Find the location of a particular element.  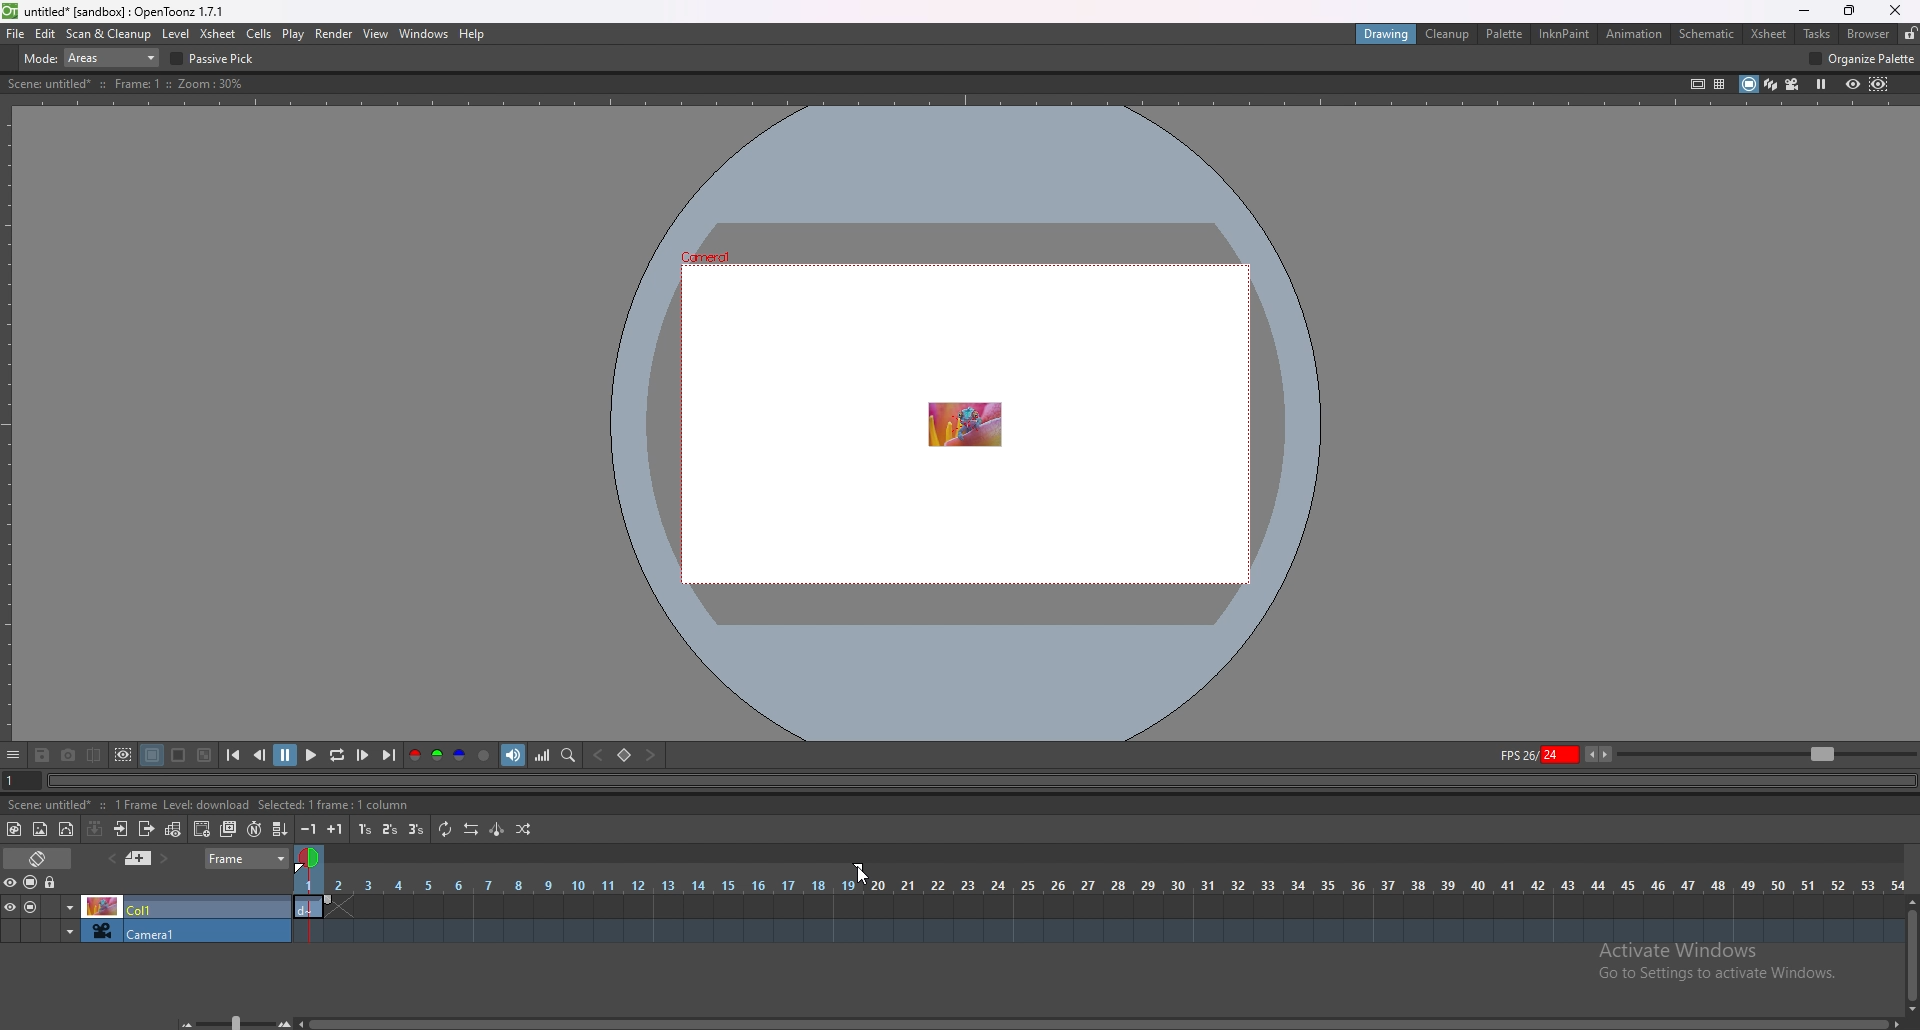

browser is located at coordinates (1871, 33).